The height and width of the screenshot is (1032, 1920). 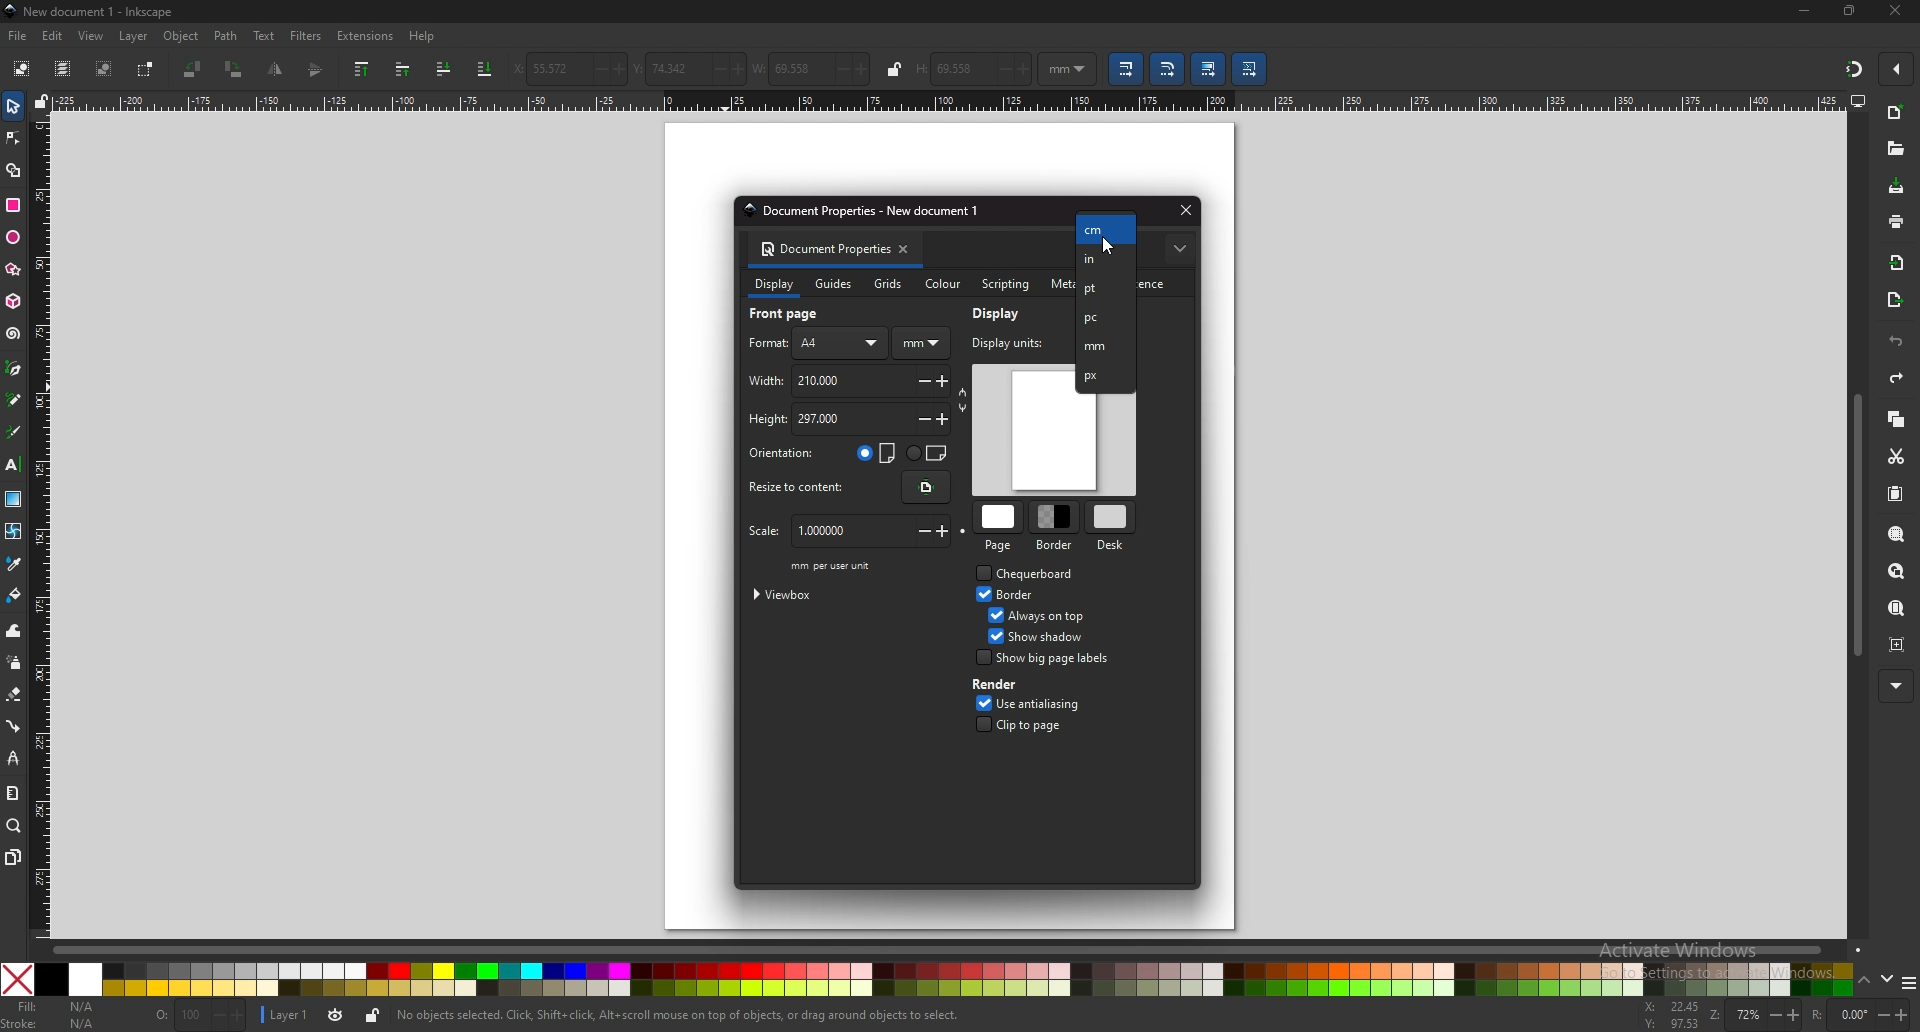 I want to click on lpe, so click(x=12, y=759).